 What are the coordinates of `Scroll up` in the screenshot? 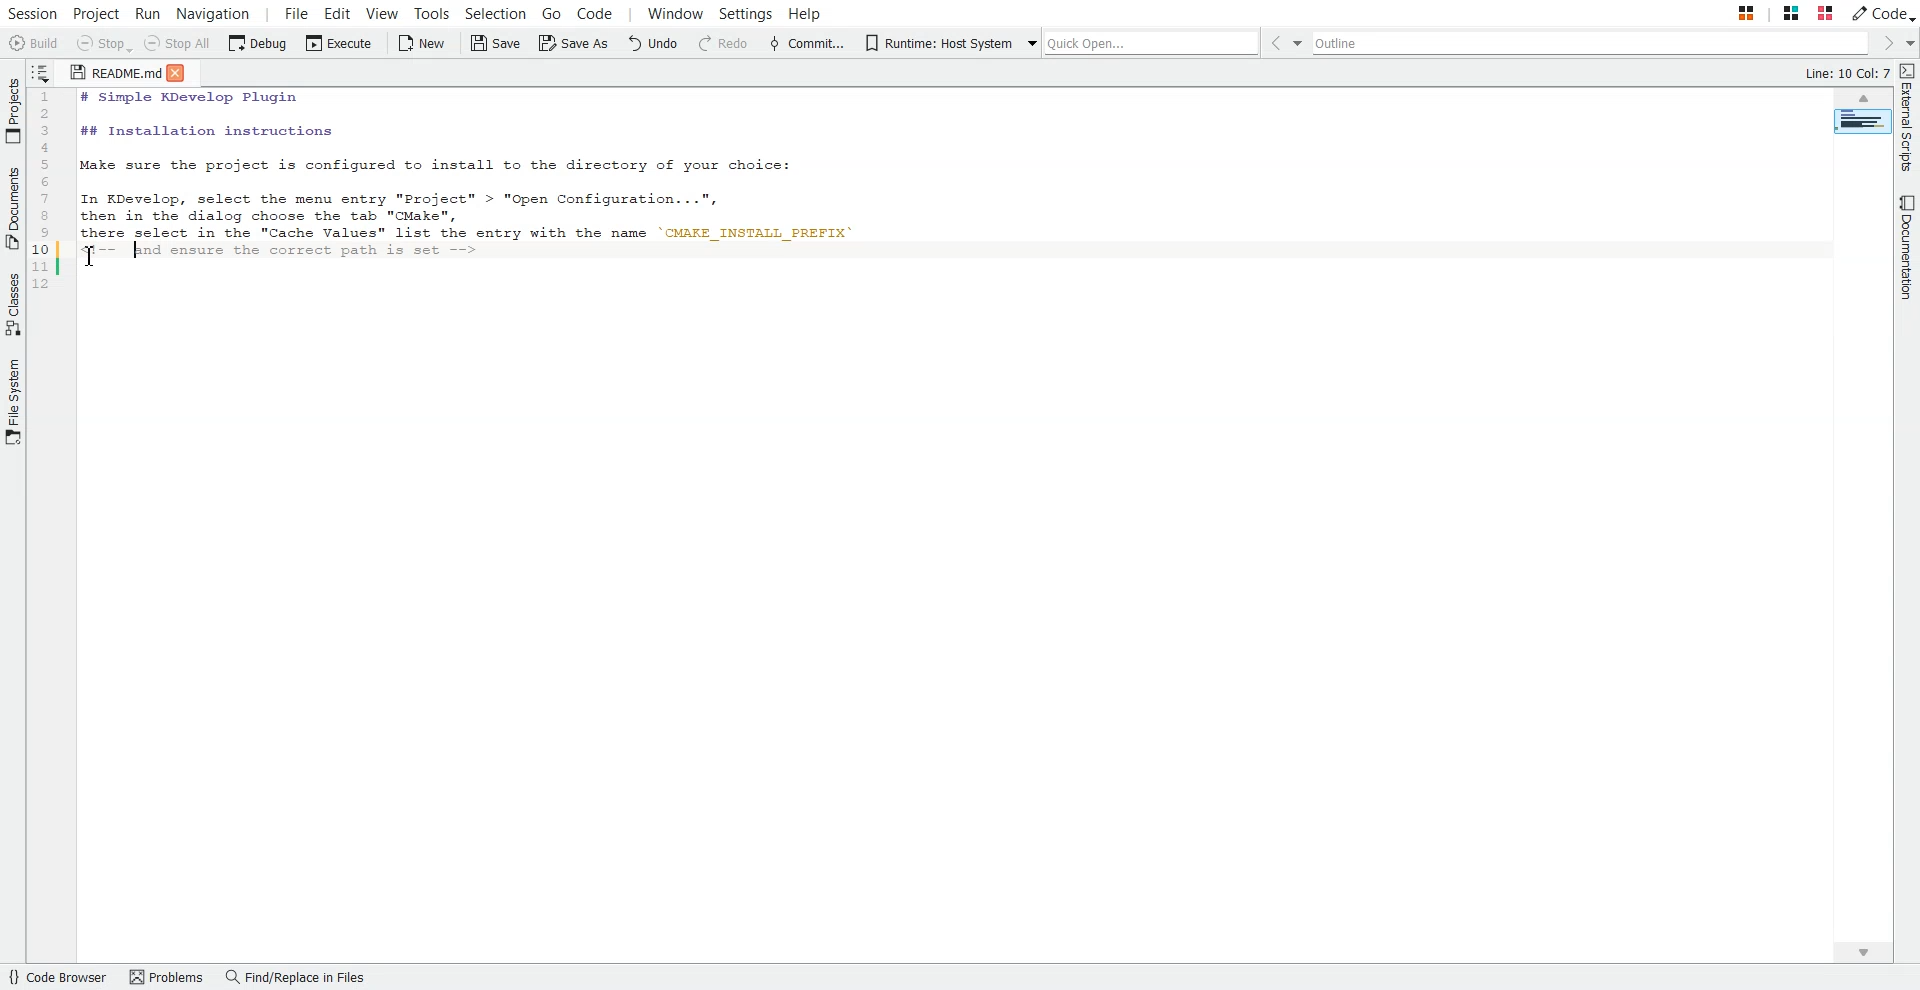 It's located at (1862, 97).